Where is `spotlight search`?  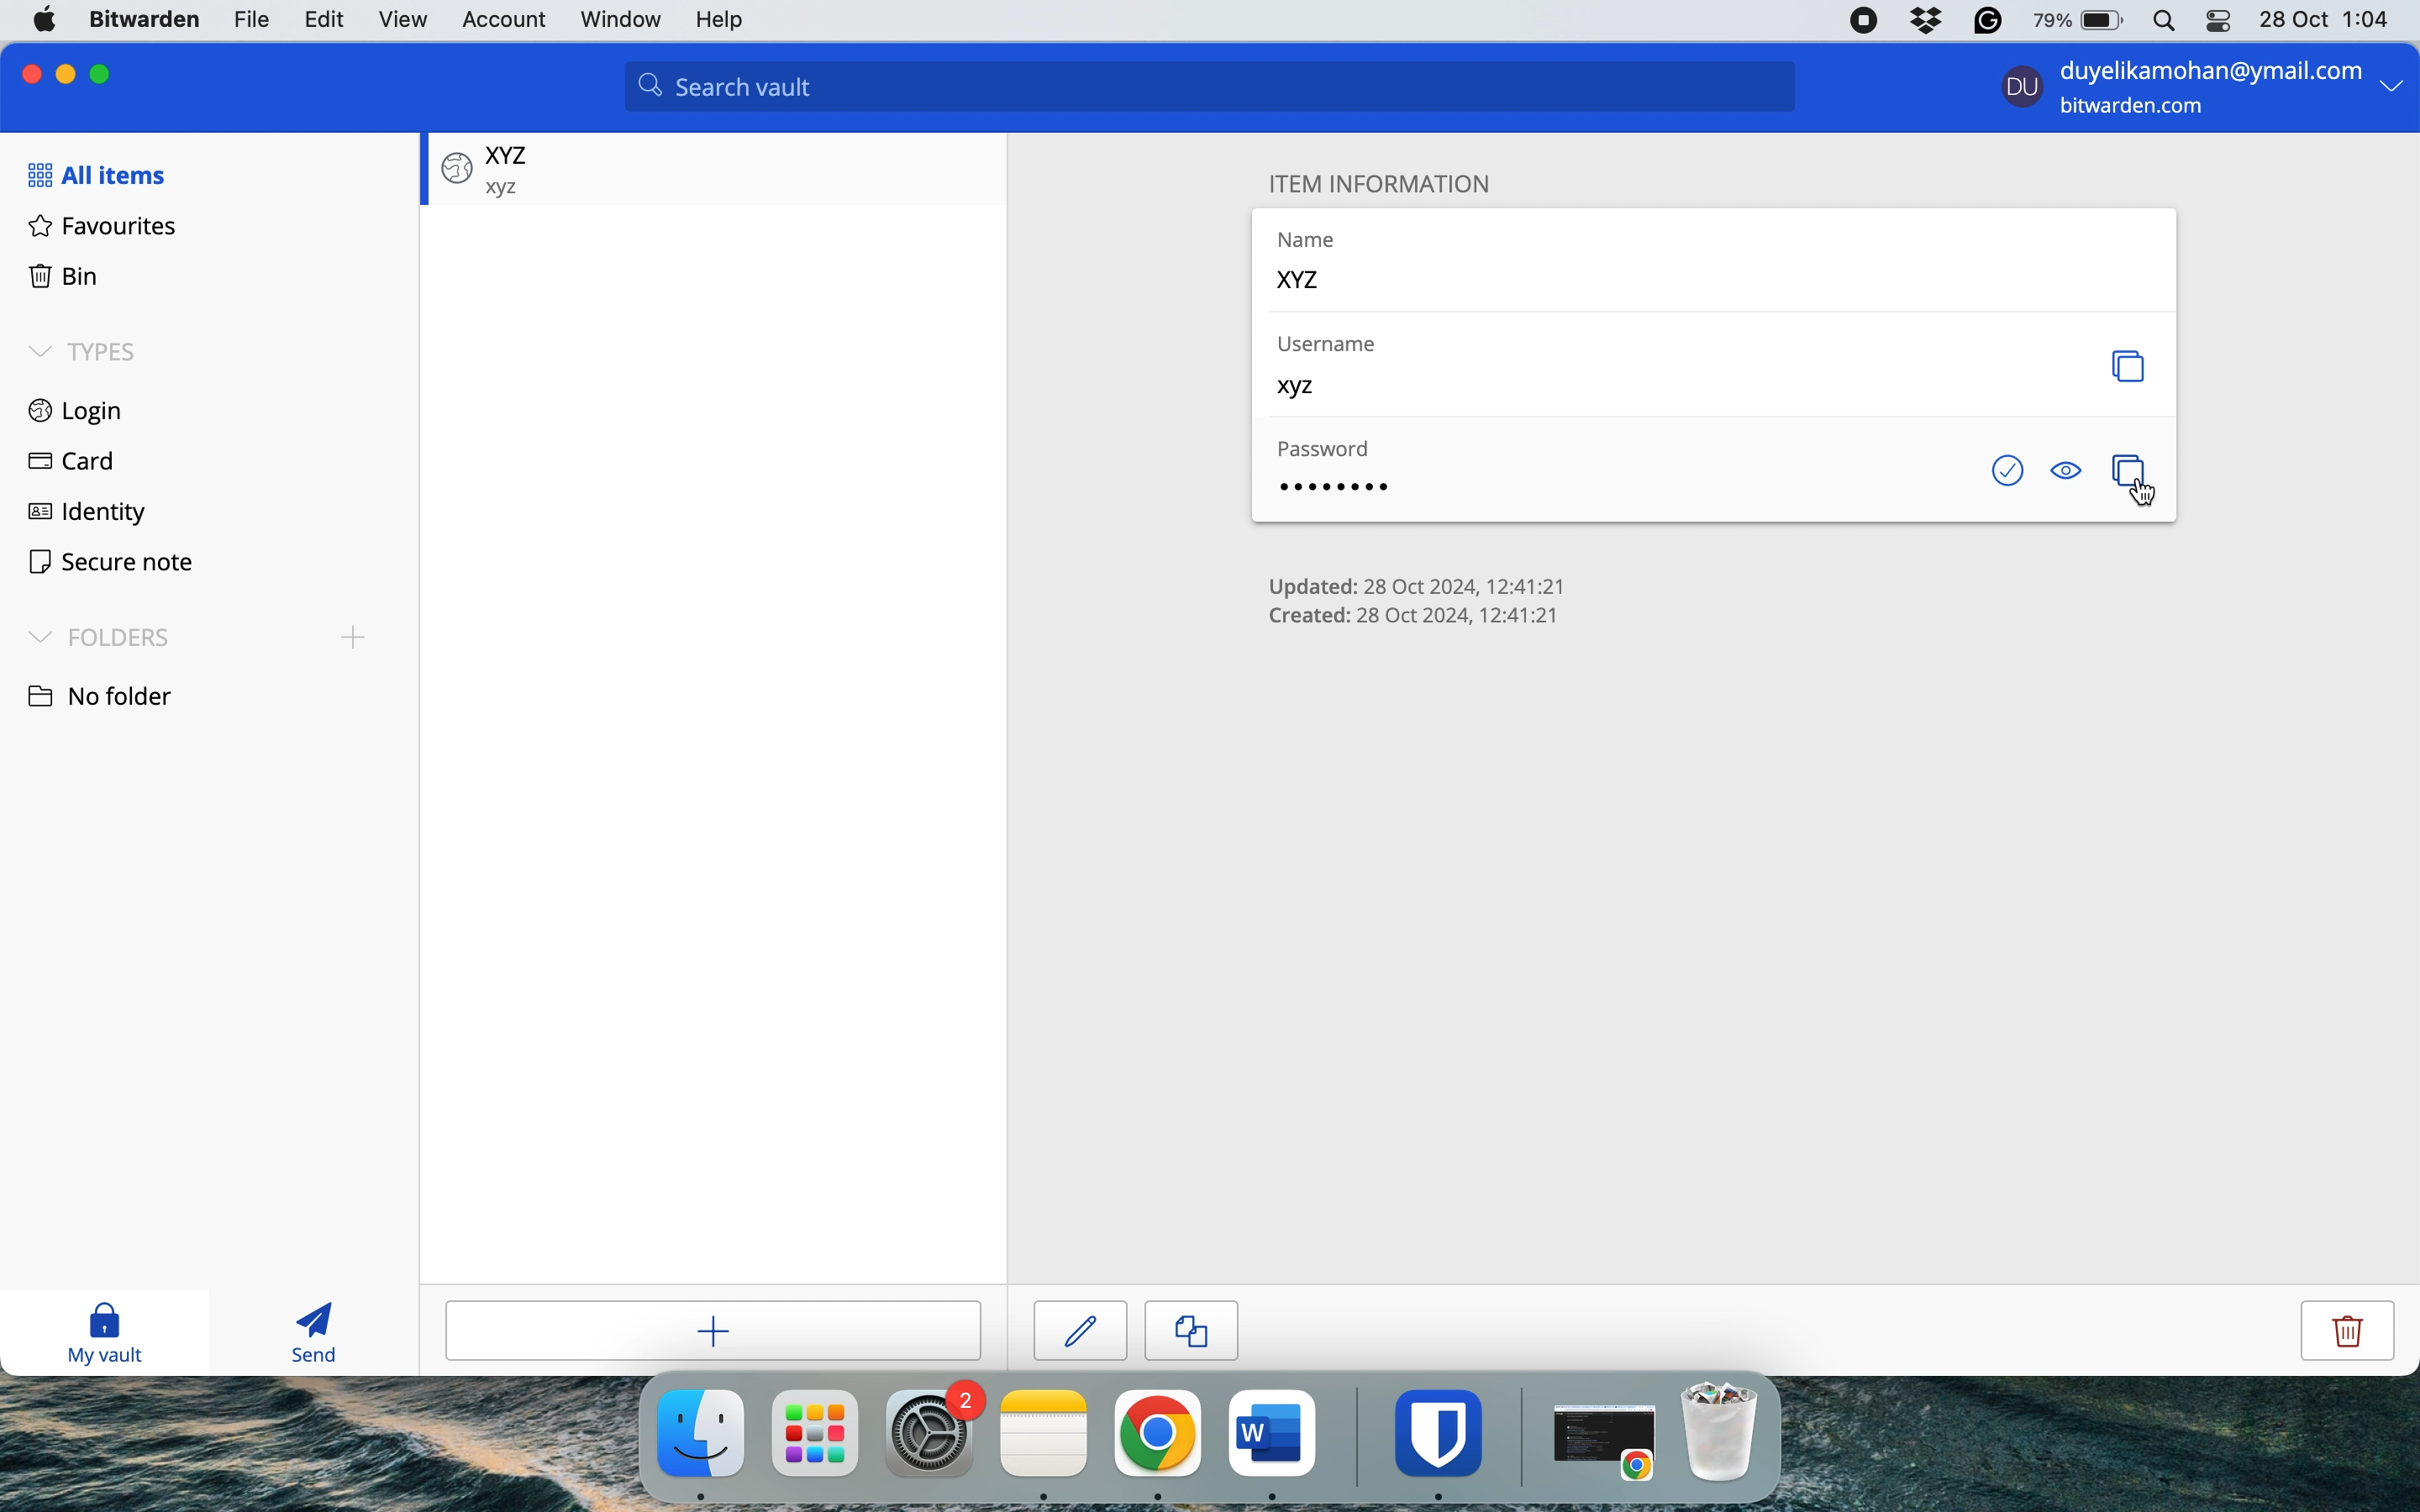 spotlight search is located at coordinates (2161, 22).